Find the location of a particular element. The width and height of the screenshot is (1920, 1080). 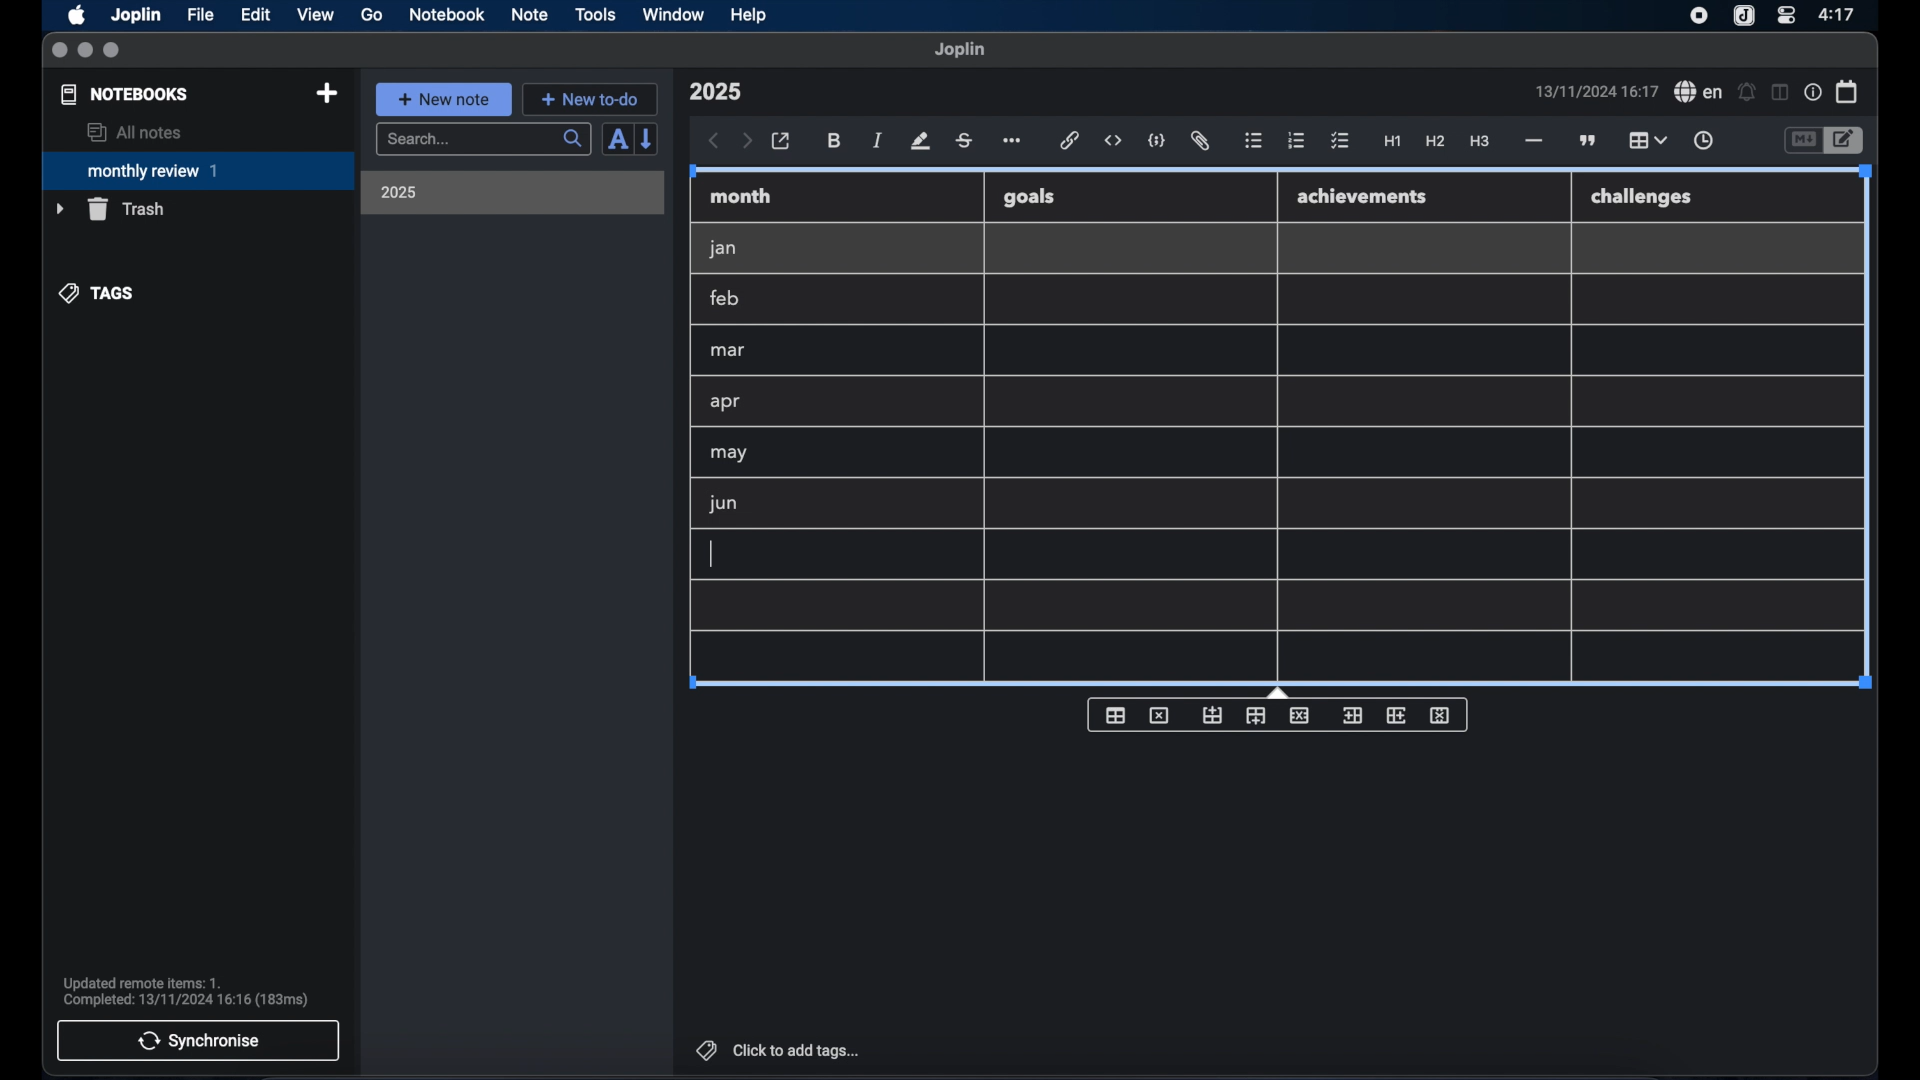

sync notification is located at coordinates (186, 992).